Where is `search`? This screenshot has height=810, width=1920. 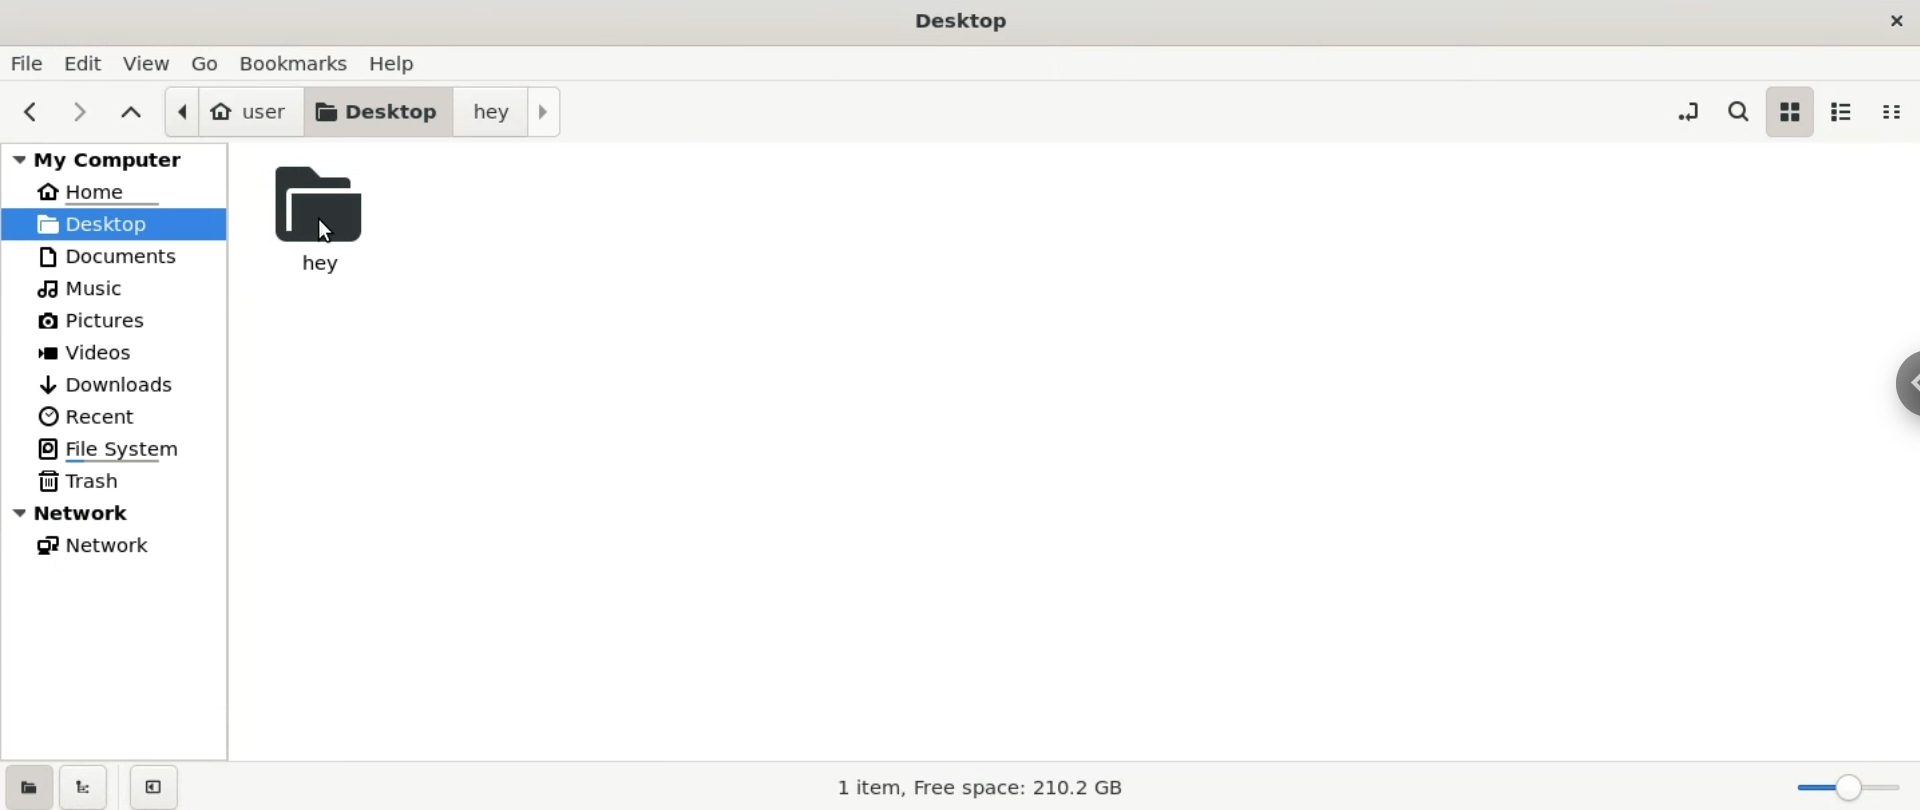 search is located at coordinates (1735, 116).